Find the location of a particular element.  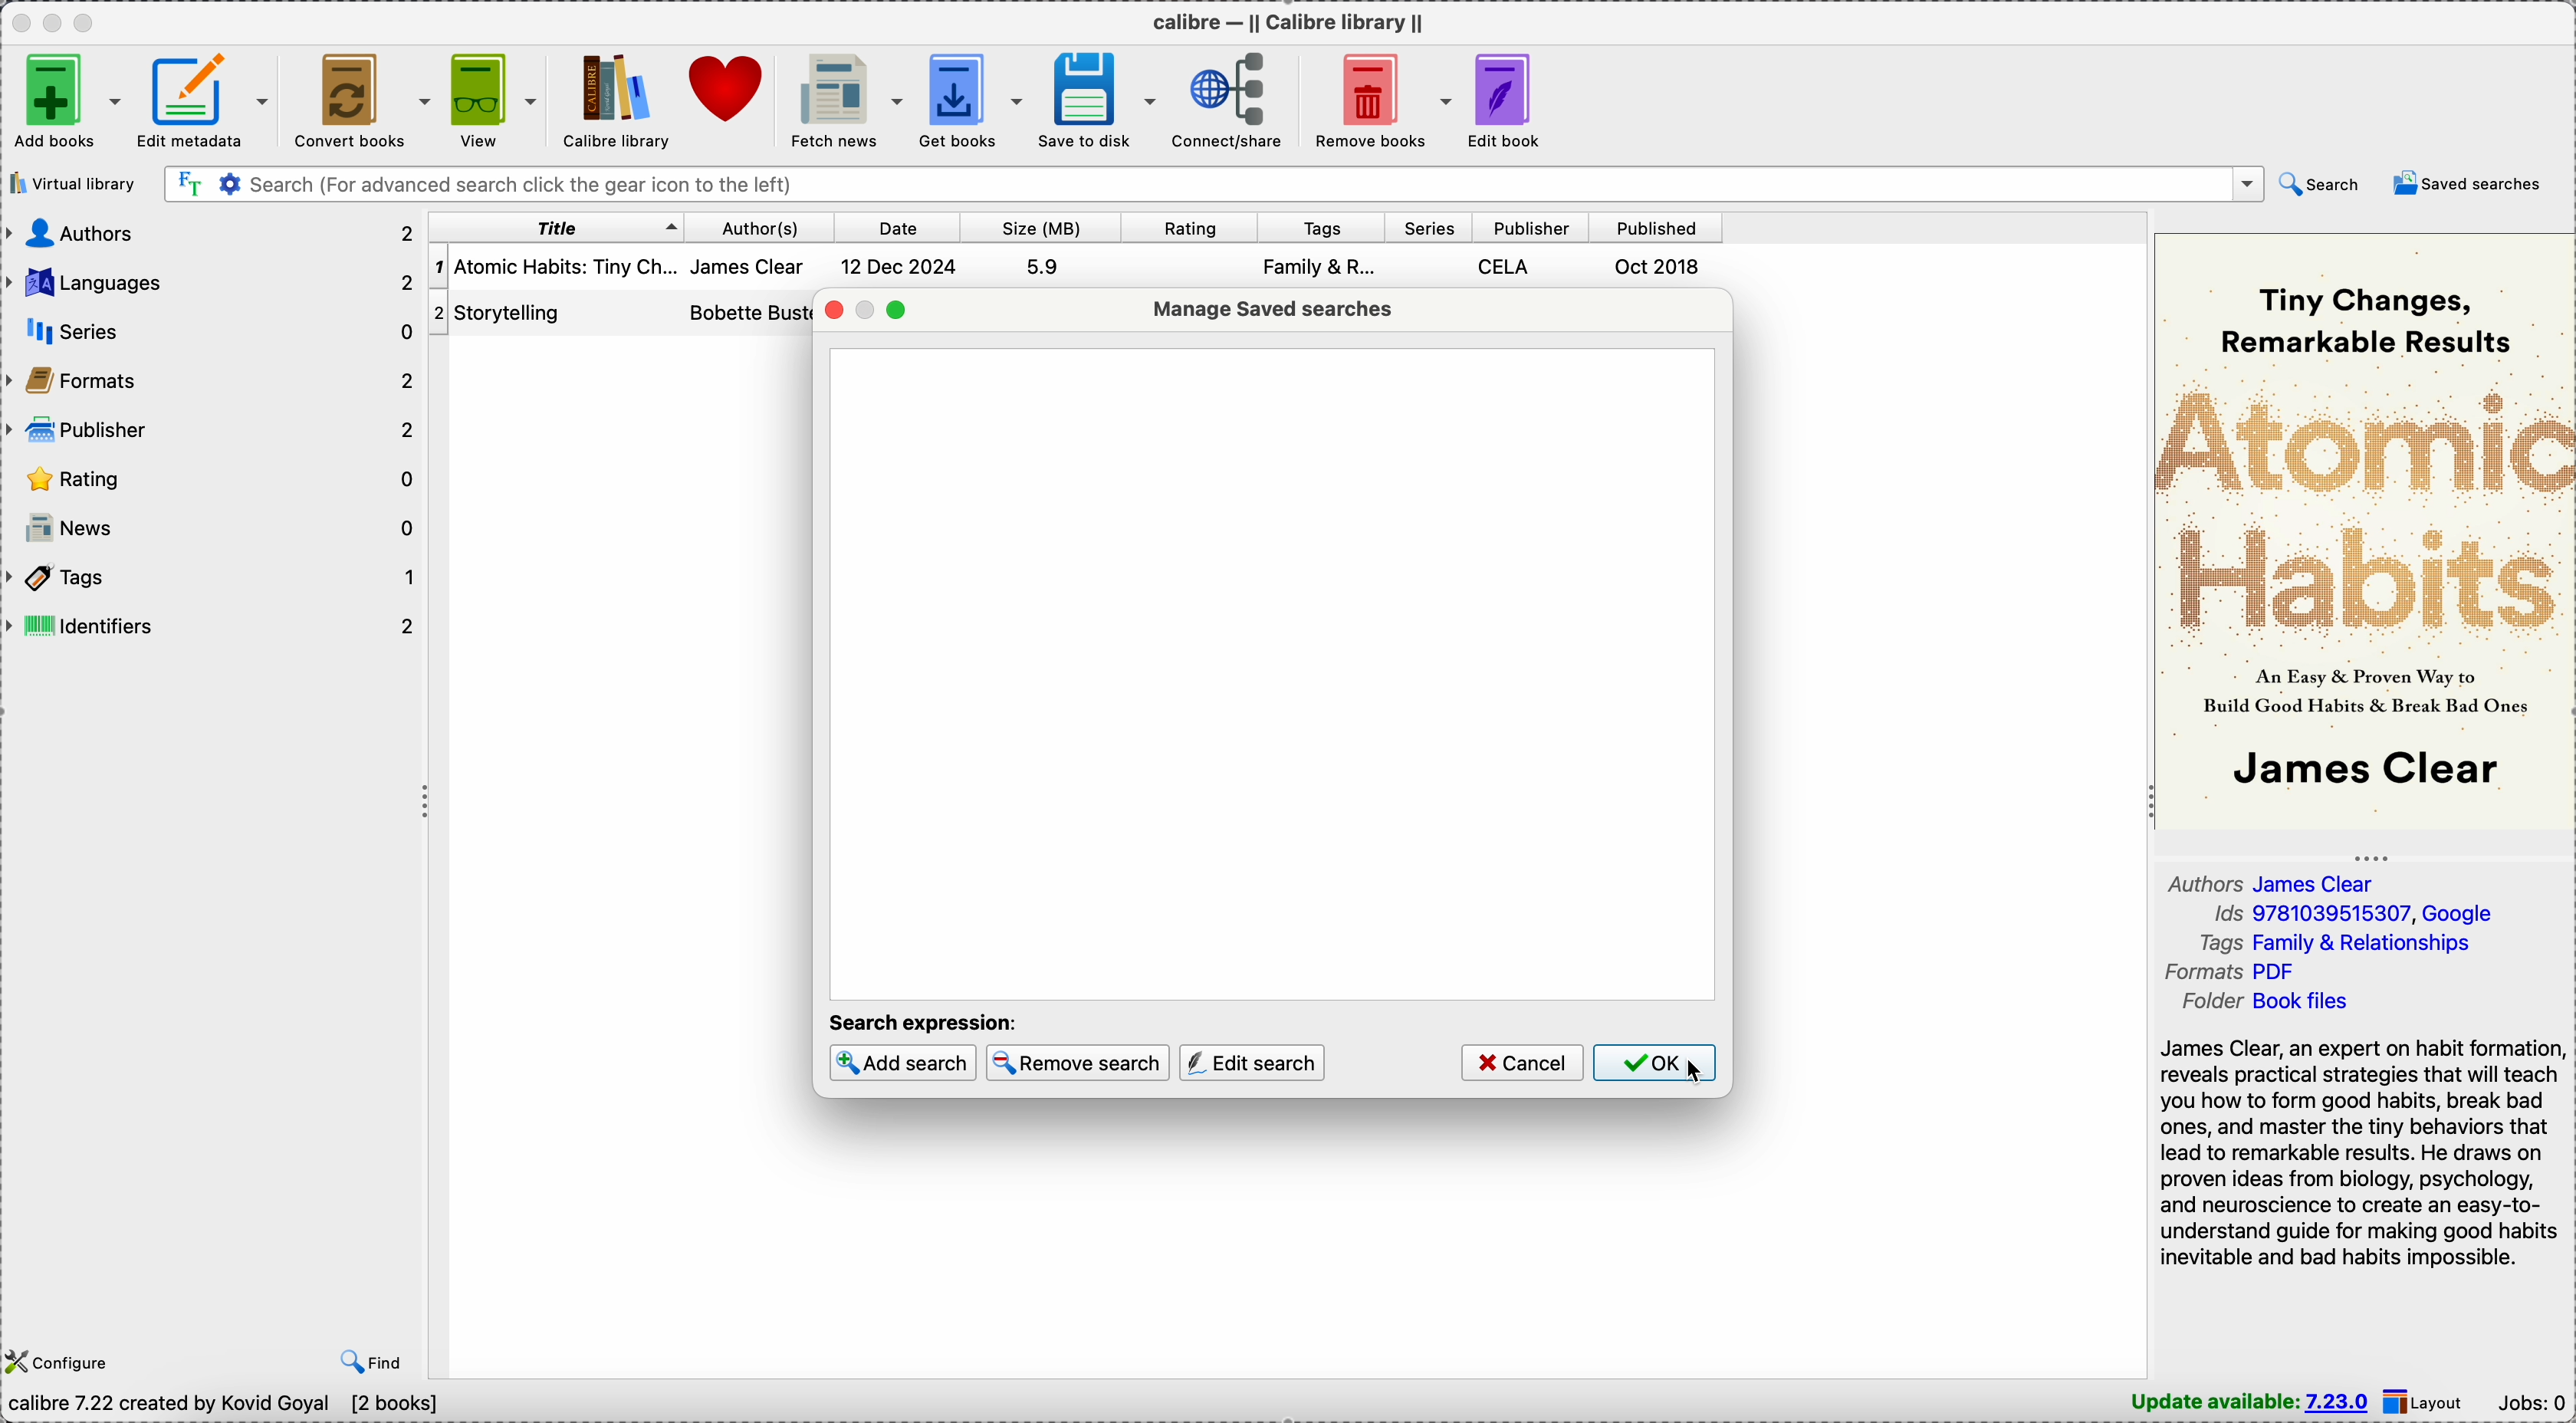

book cover preview is located at coordinates (2365, 527).